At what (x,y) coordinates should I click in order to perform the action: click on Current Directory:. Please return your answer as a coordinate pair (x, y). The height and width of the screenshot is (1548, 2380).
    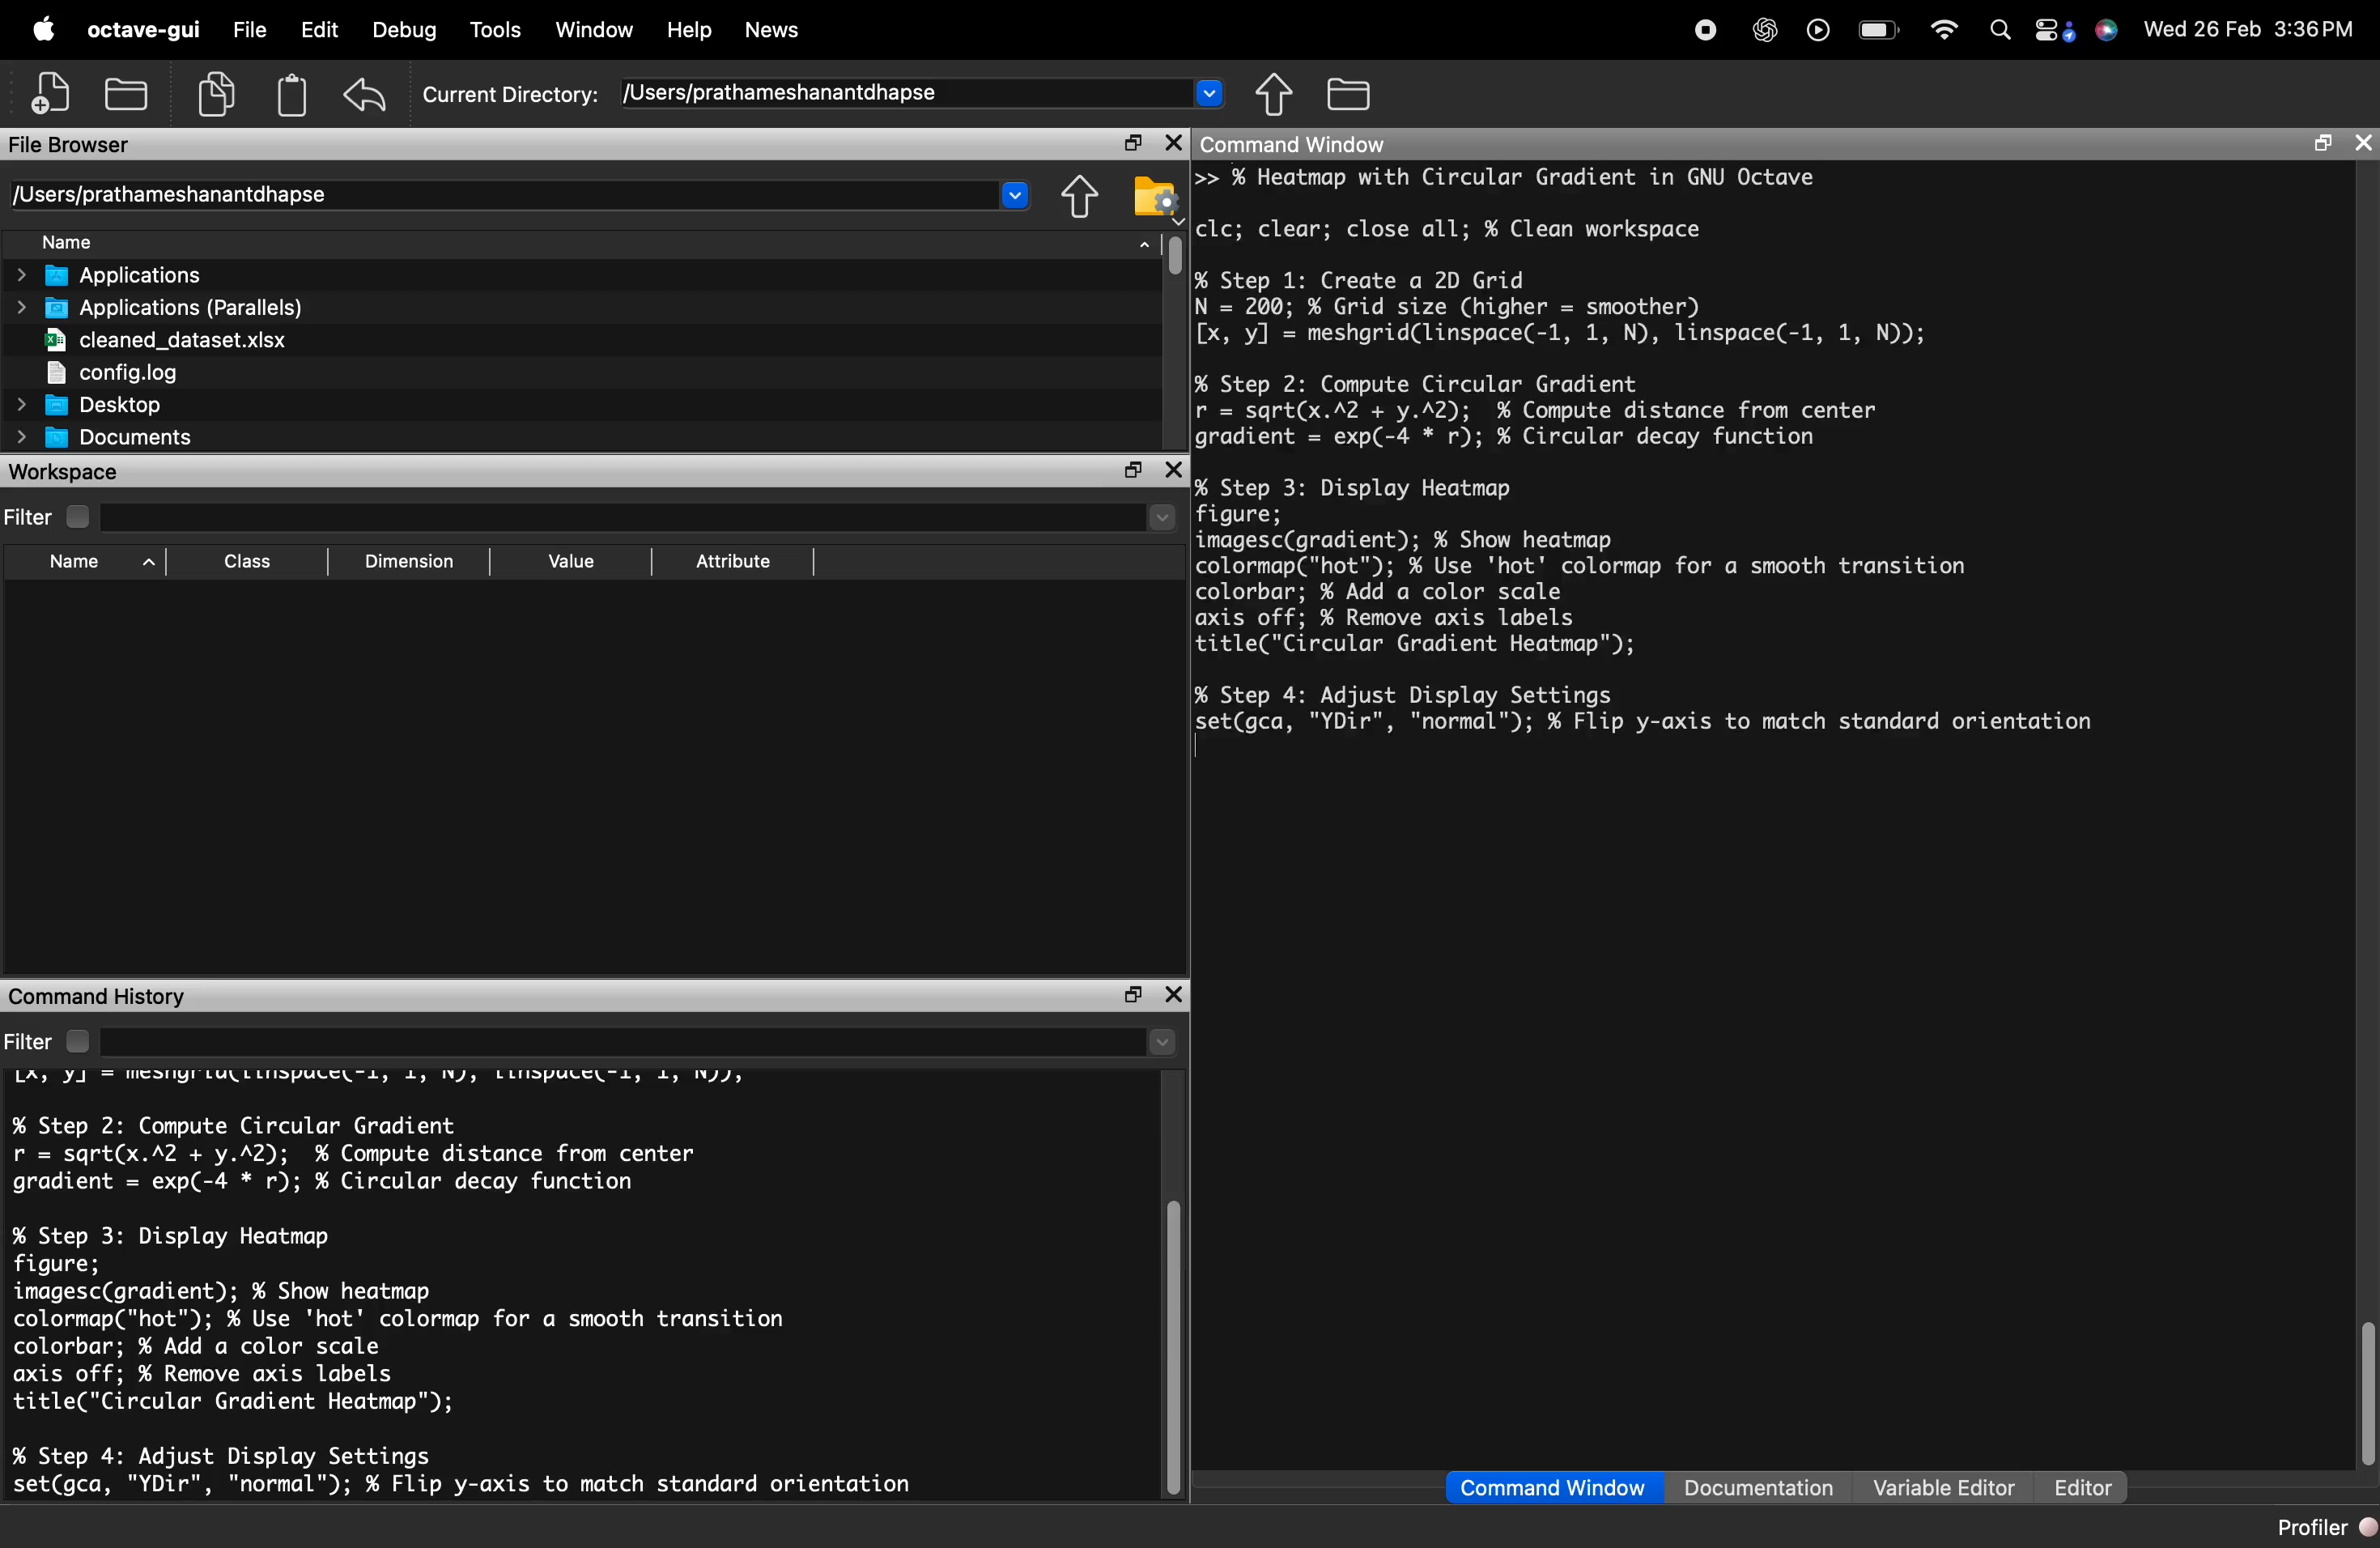
    Looking at the image, I should click on (511, 97).